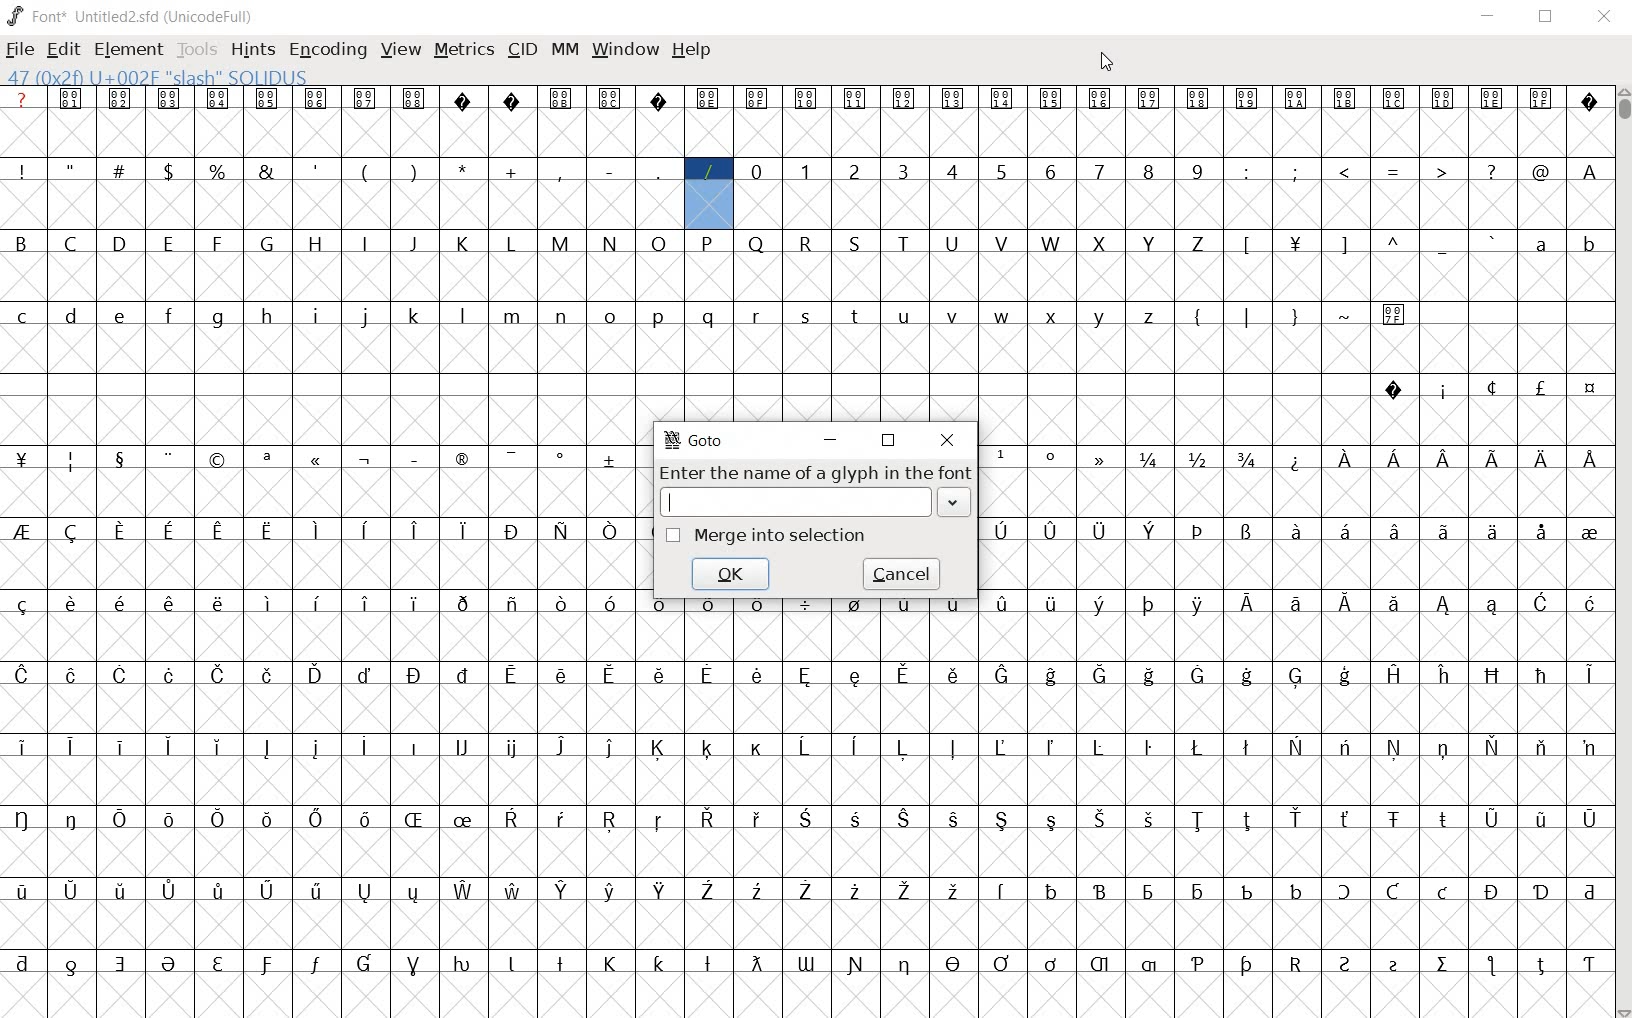 Image resolution: width=1632 pixels, height=1018 pixels. I want to click on glyph, so click(317, 819).